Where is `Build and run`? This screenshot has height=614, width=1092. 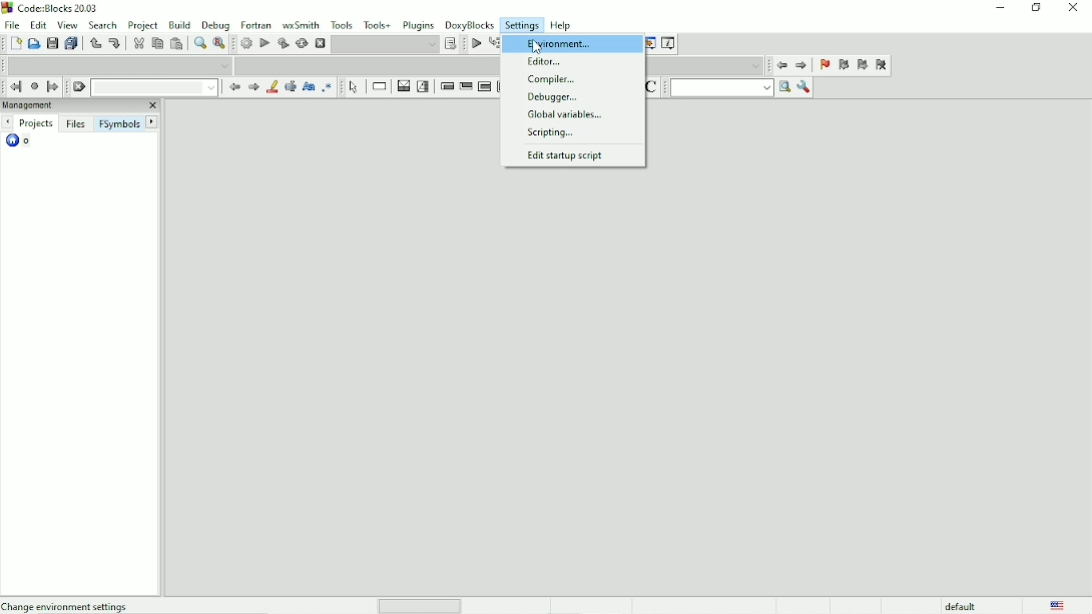
Build and run is located at coordinates (282, 43).